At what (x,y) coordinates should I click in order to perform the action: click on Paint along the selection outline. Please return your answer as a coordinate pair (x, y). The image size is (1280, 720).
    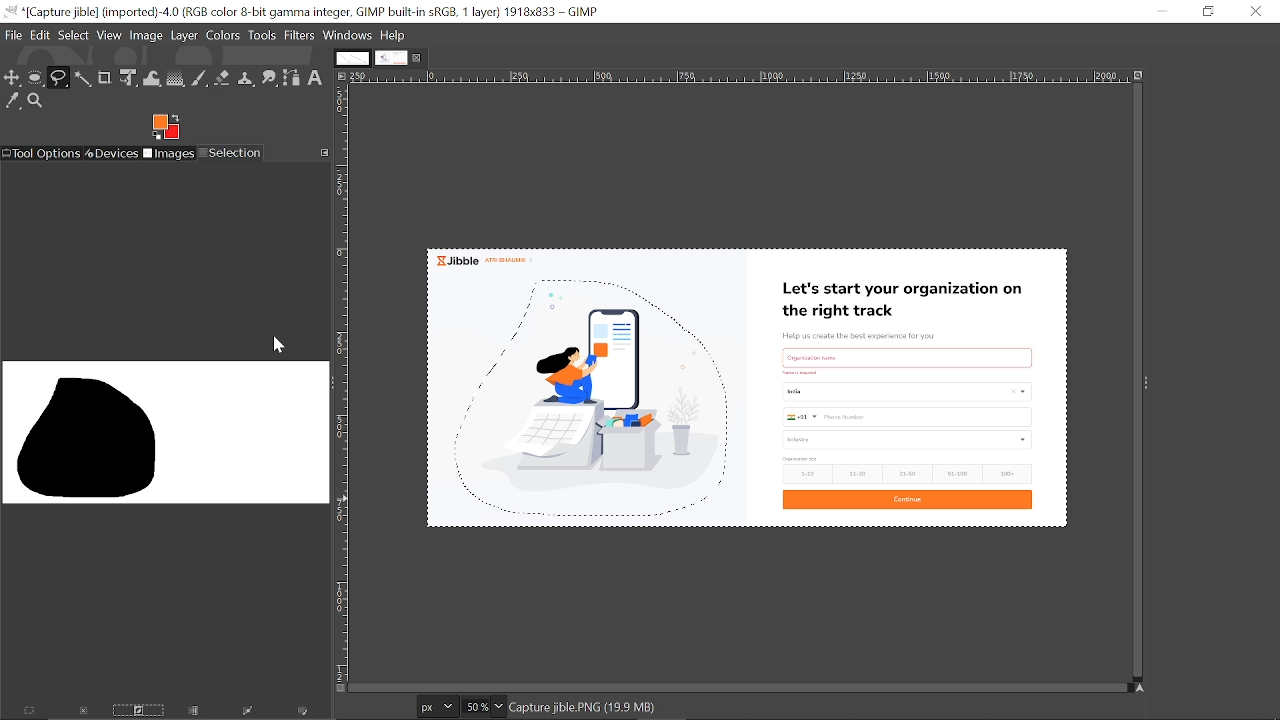
    Looking at the image, I should click on (304, 713).